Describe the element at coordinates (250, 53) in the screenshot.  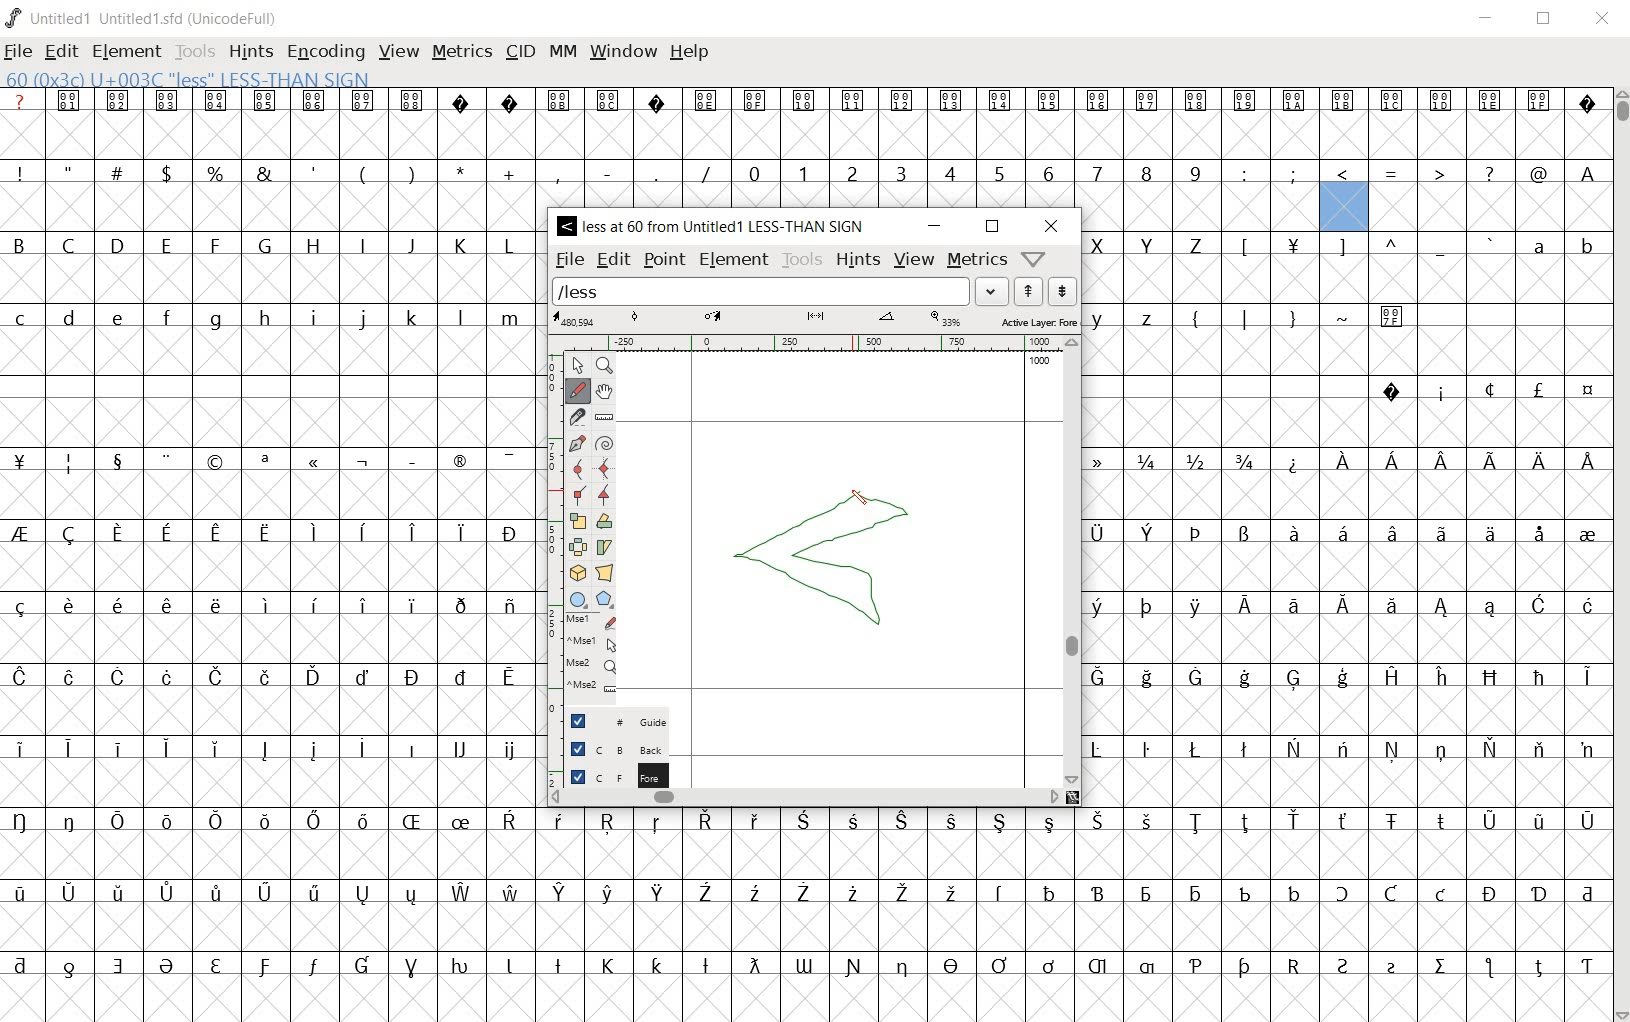
I see `hints` at that location.